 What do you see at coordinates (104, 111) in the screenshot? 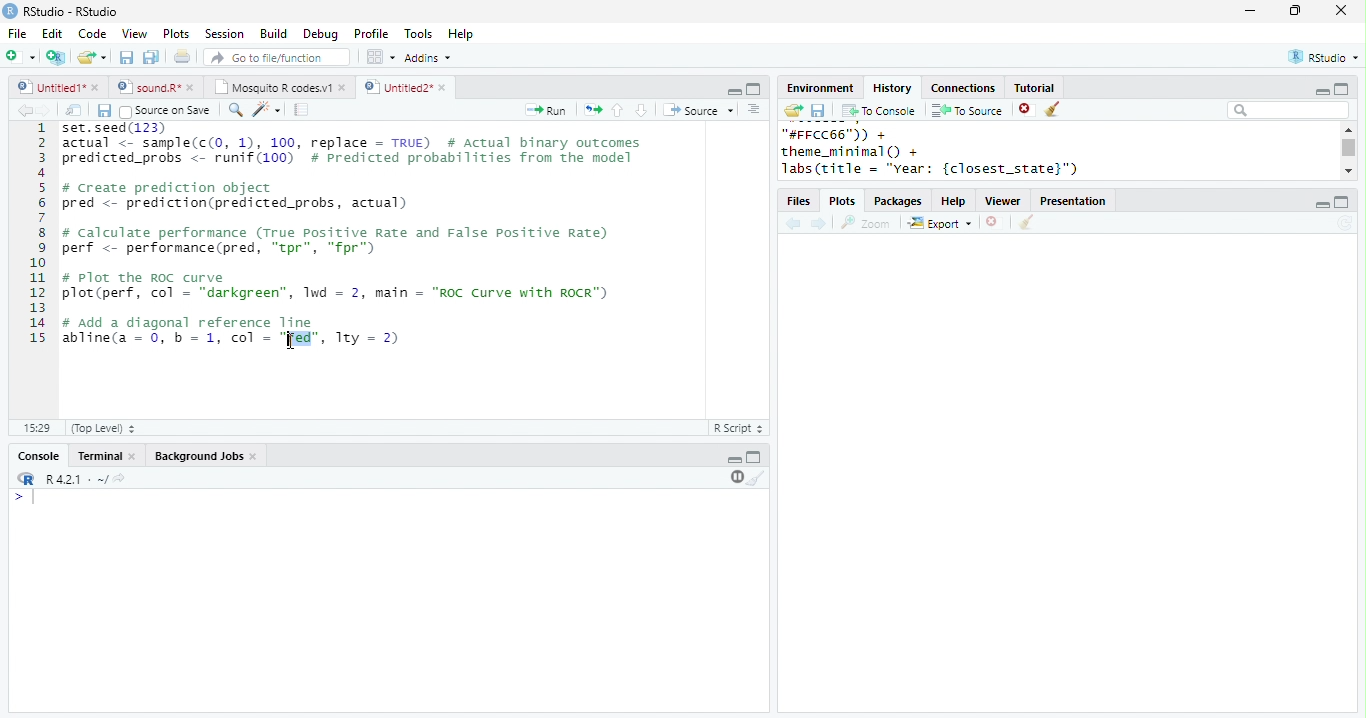
I see `save` at bounding box center [104, 111].